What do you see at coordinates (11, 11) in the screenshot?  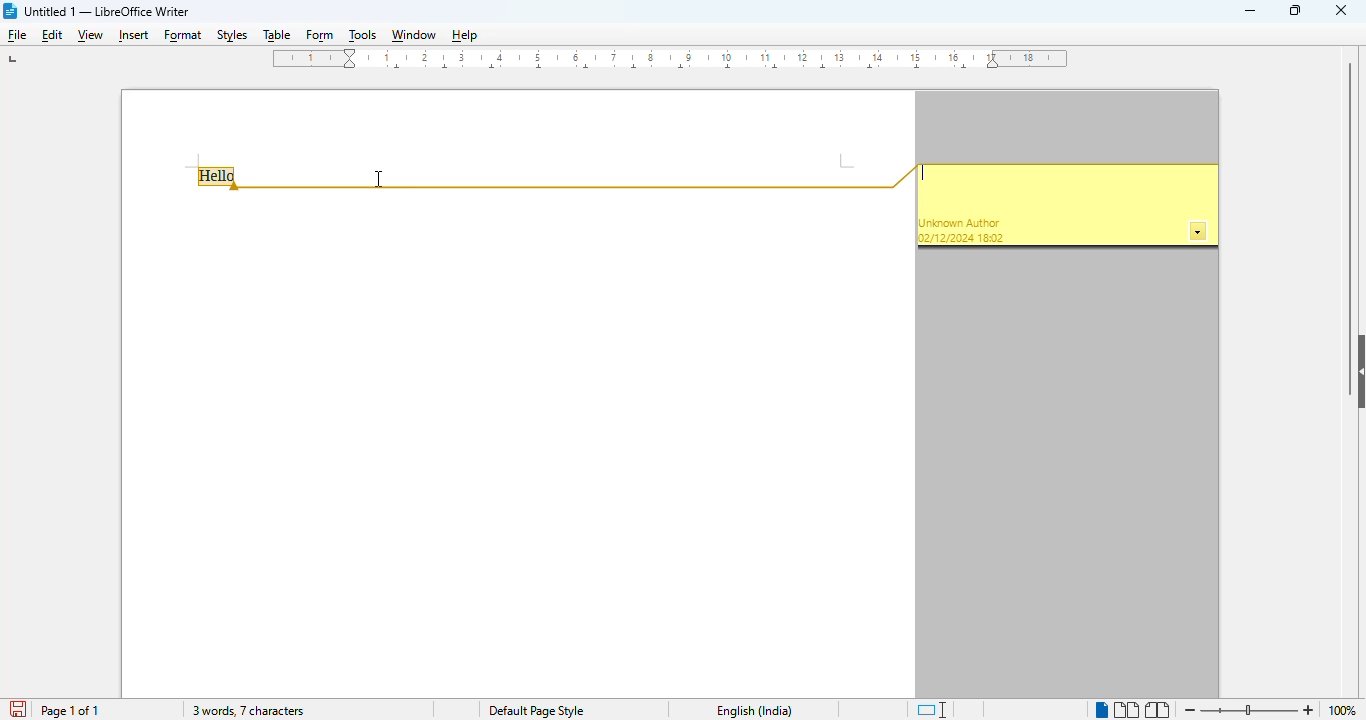 I see `logo` at bounding box center [11, 11].